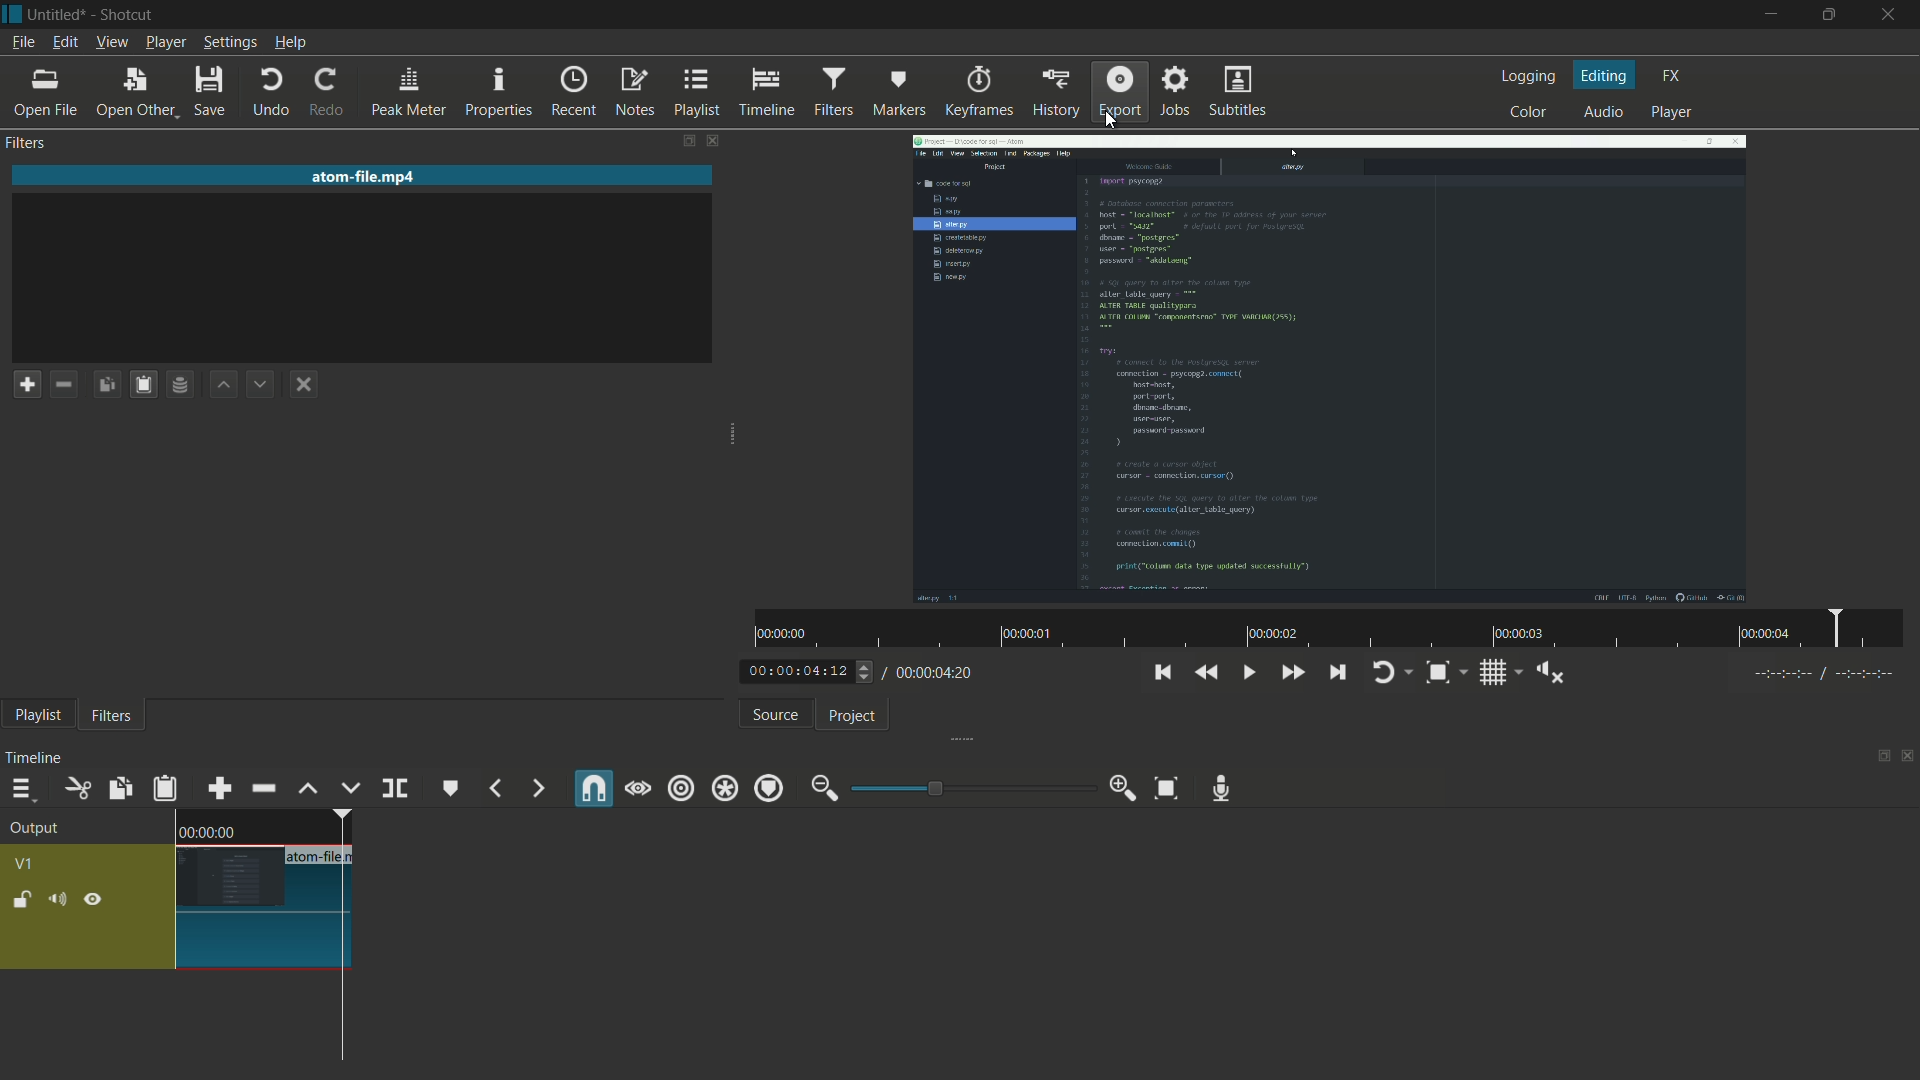  What do you see at coordinates (226, 383) in the screenshot?
I see `move filter up` at bounding box center [226, 383].